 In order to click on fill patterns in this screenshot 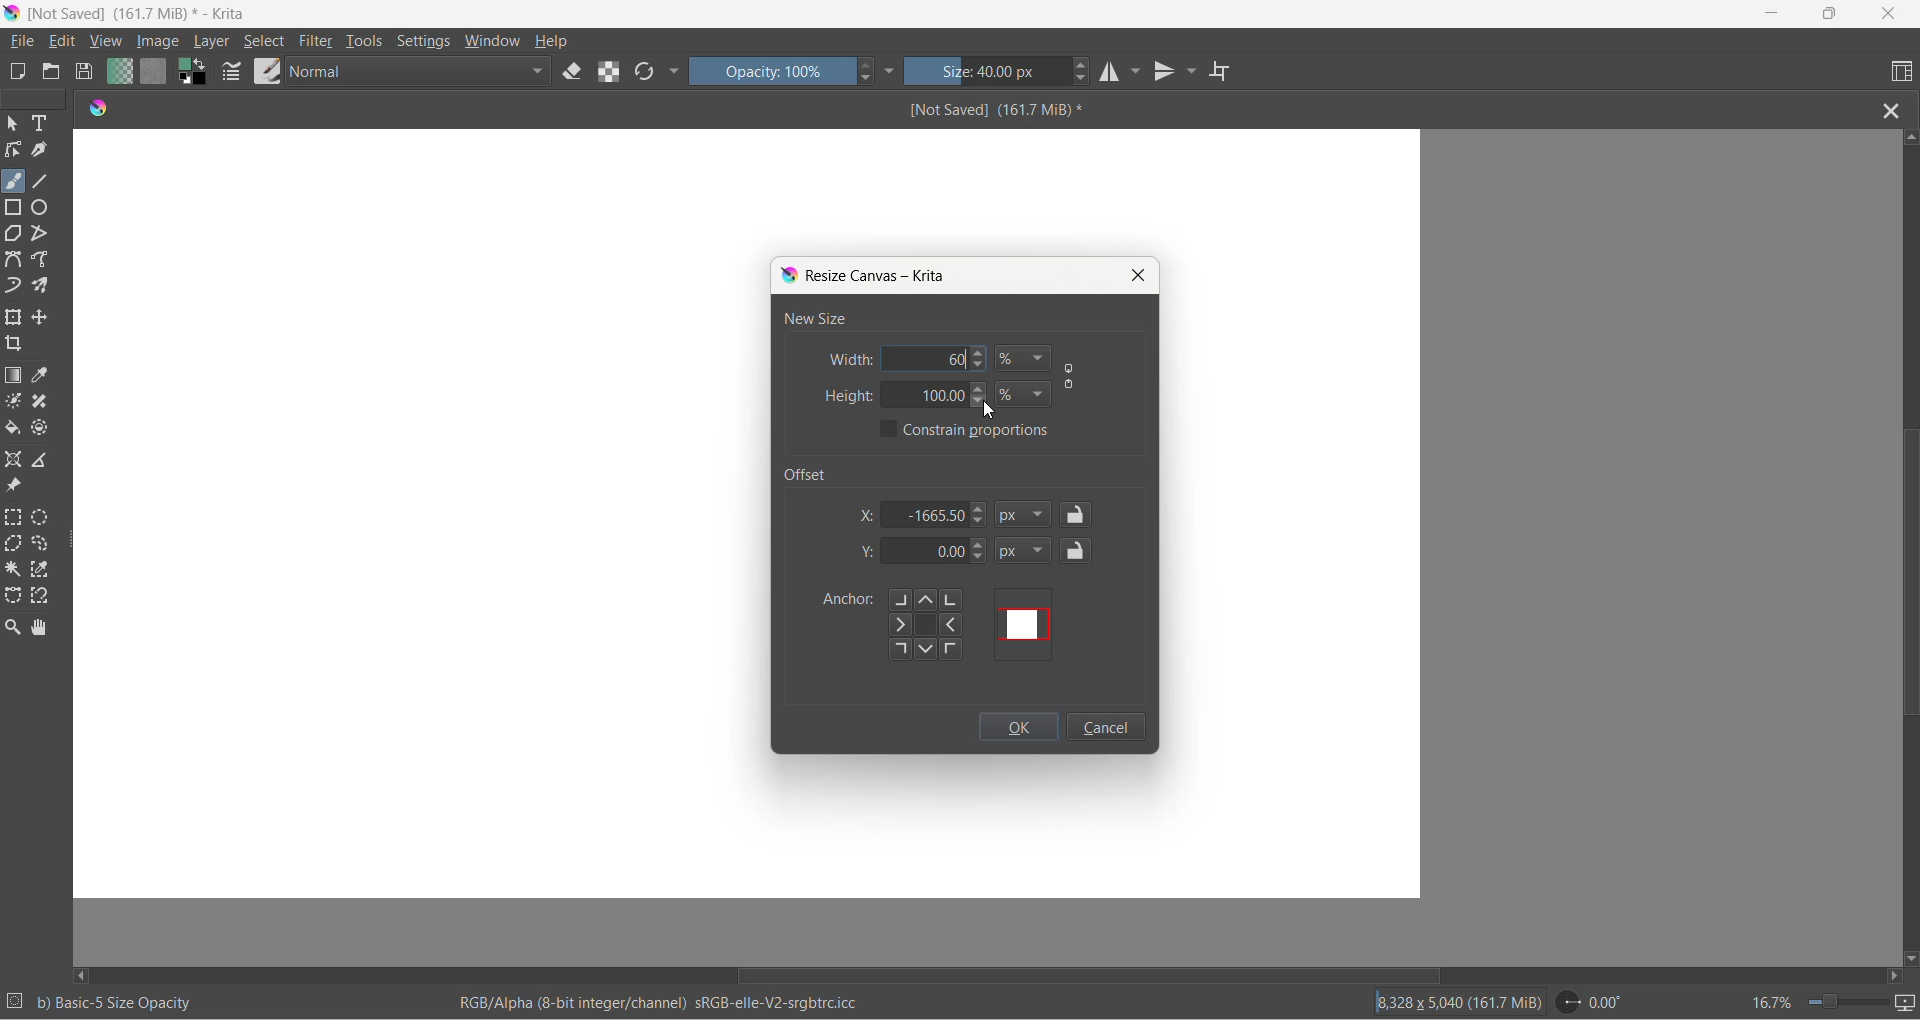, I will do `click(154, 74)`.